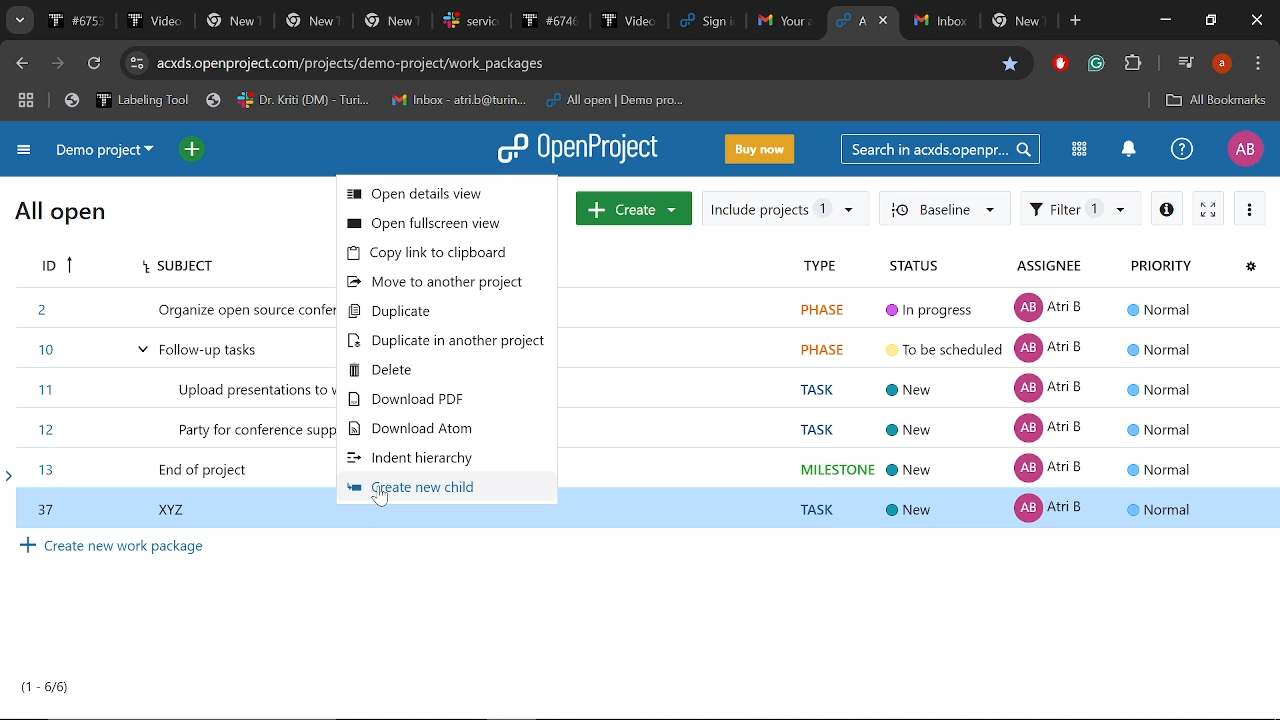  I want to click on Tasks, so click(46, 687).